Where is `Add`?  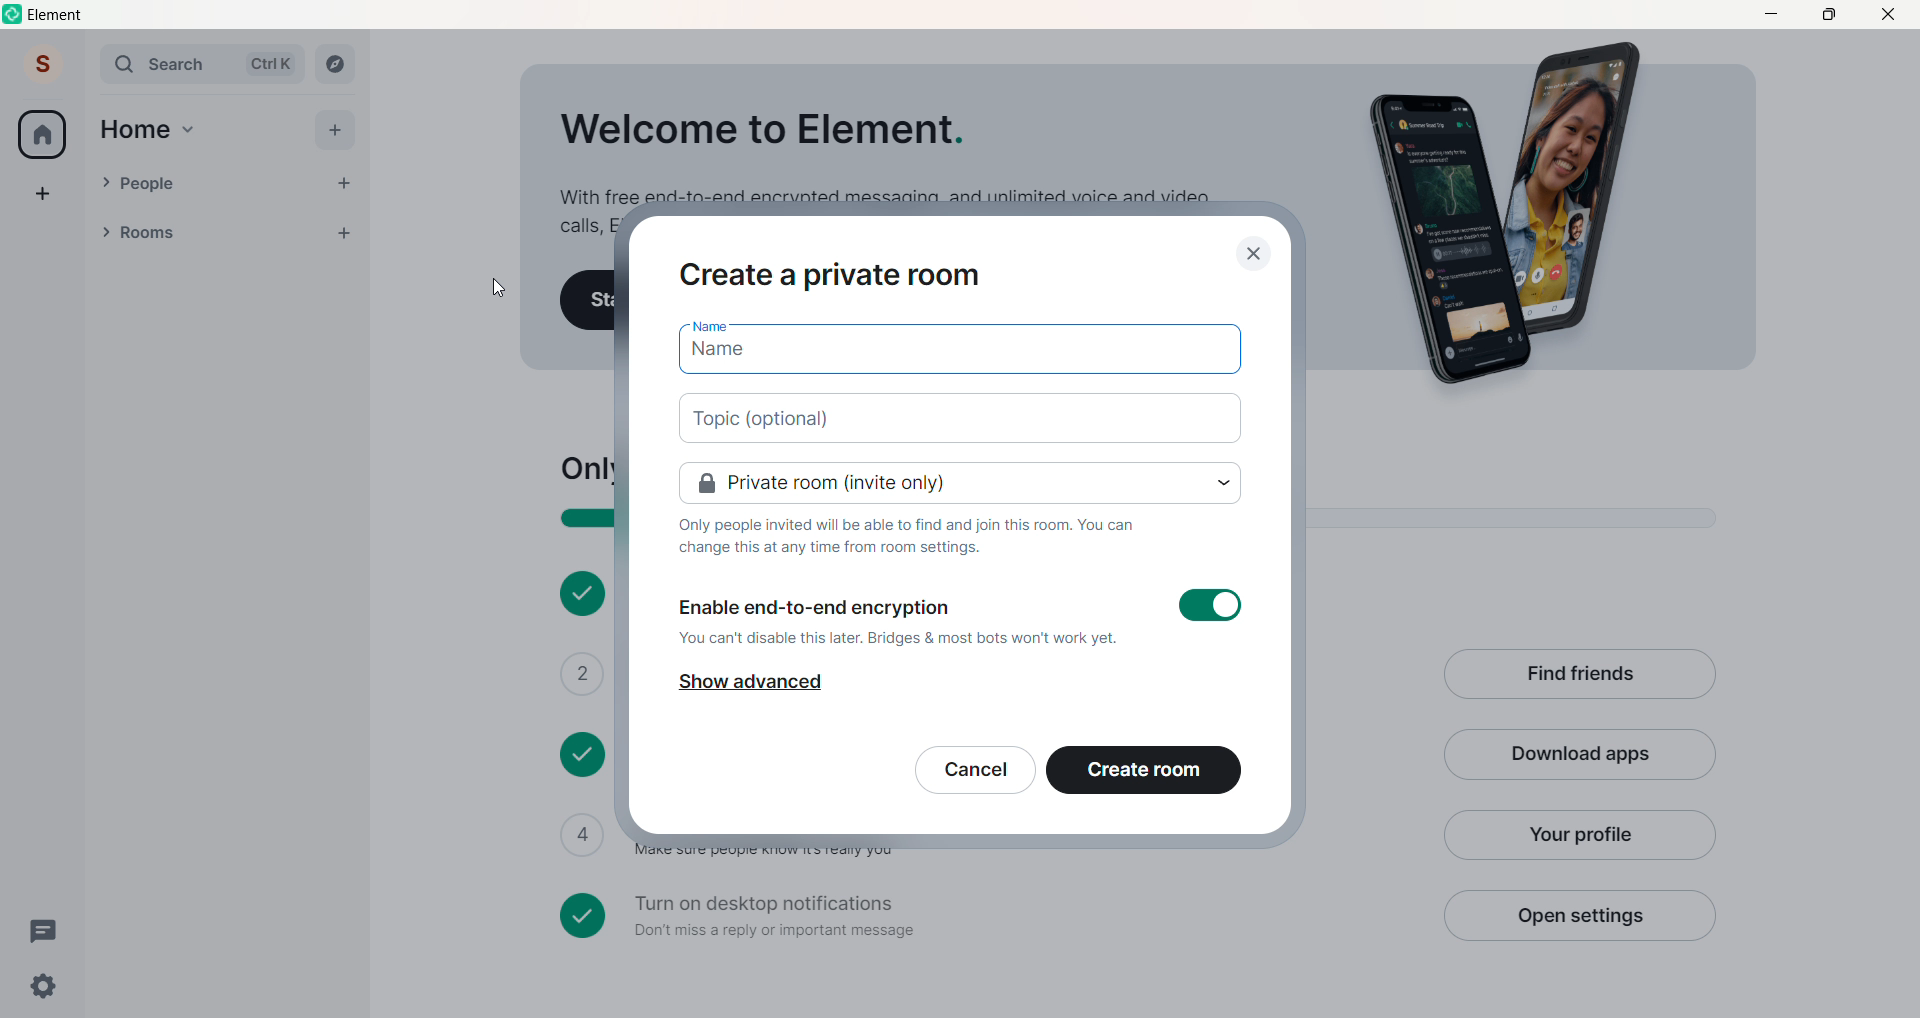
Add is located at coordinates (334, 130).